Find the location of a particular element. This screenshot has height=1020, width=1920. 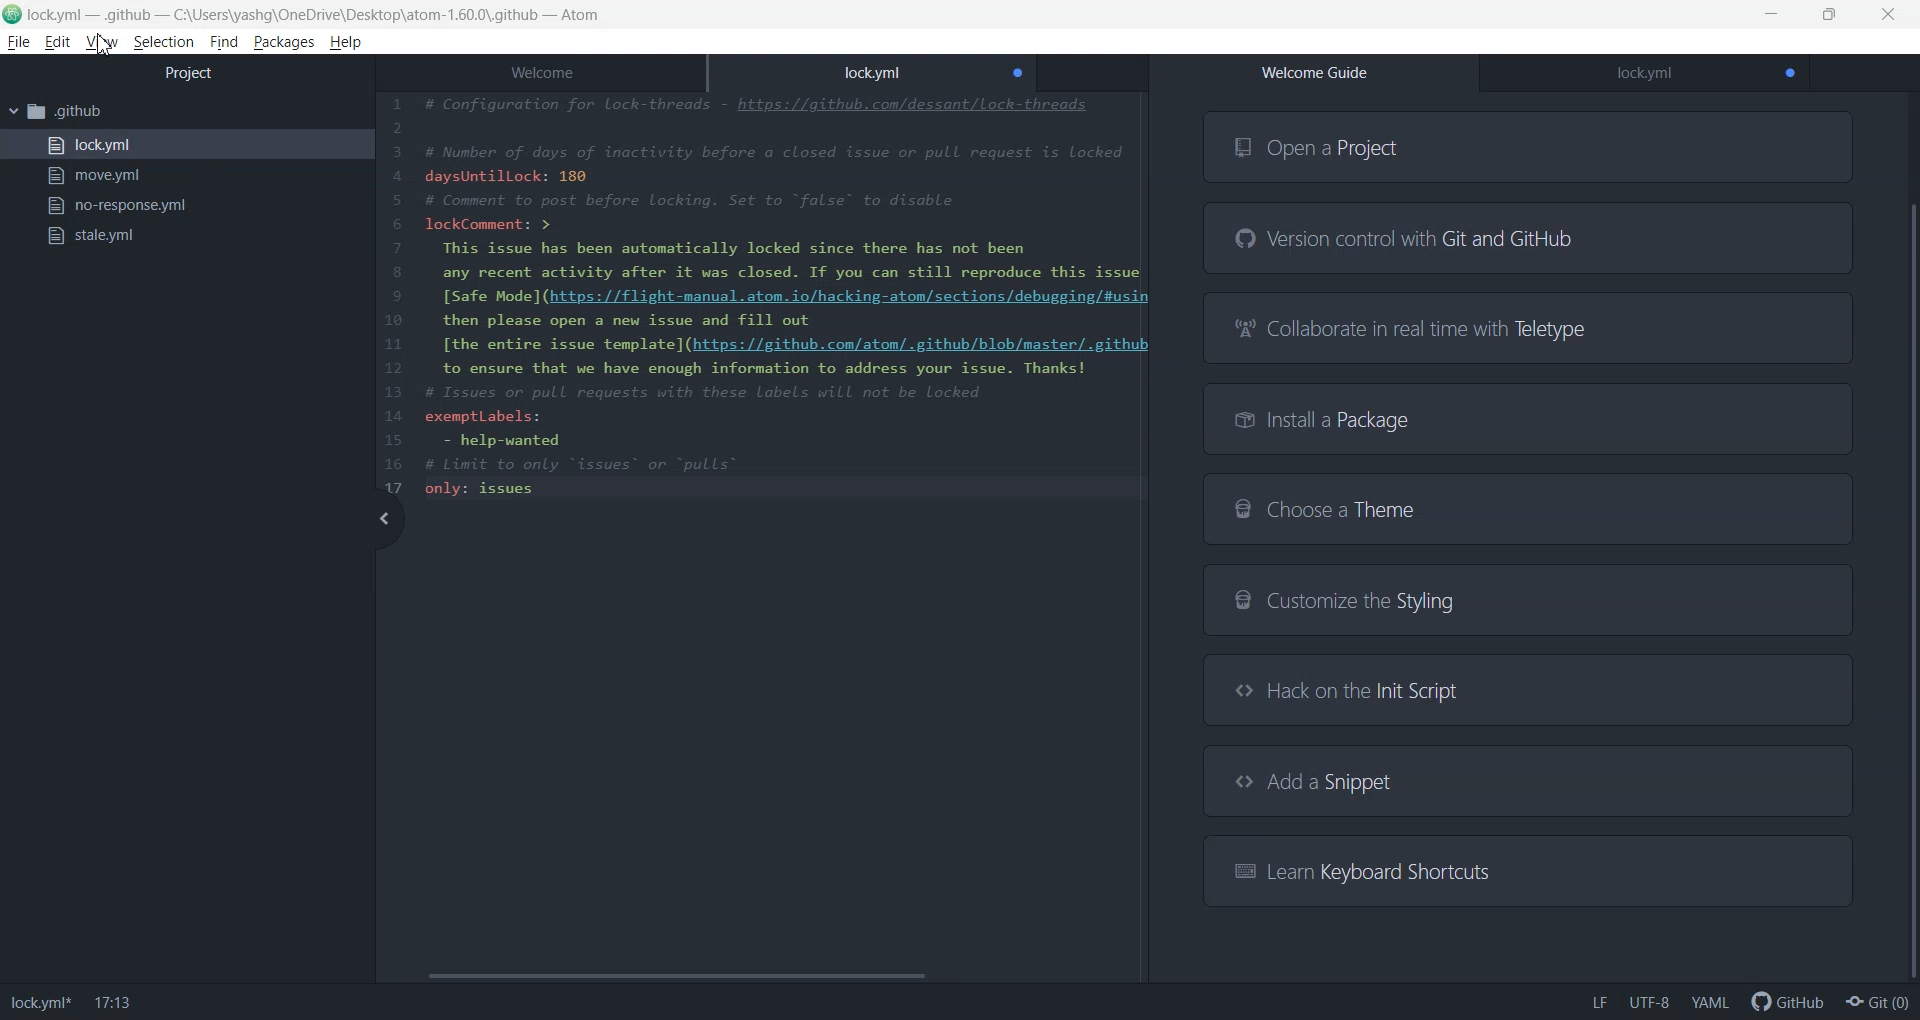

# Configuration for lock-threads - https://qgithub.com/dessant/Lock-threads

# Number of days of inactivity before a closed issue or pull request is Locked

daysUntillock: 180

# Comment to post before Locking. Set to “false to disable

lockComment: >
This issue has been automatically locked since there has not been
any recent activity after it was closed. If you can still reproduce this issue
[Safe Mode] (https: //flight-manual.atom.io/hacking-atom/sections/debugging/#usin
then please open a new issue and fill out
[the entire issue template](https://github.com/atom/.github/blob/master/.github
to ensure that we have enough information to address your issue. Thanks!

# Issues or pull requests with these Labels will not be Locked

exemptLabels:
- help-wanted

# Limit to only “issues” or “pulls

only: issues is located at coordinates (767, 297).